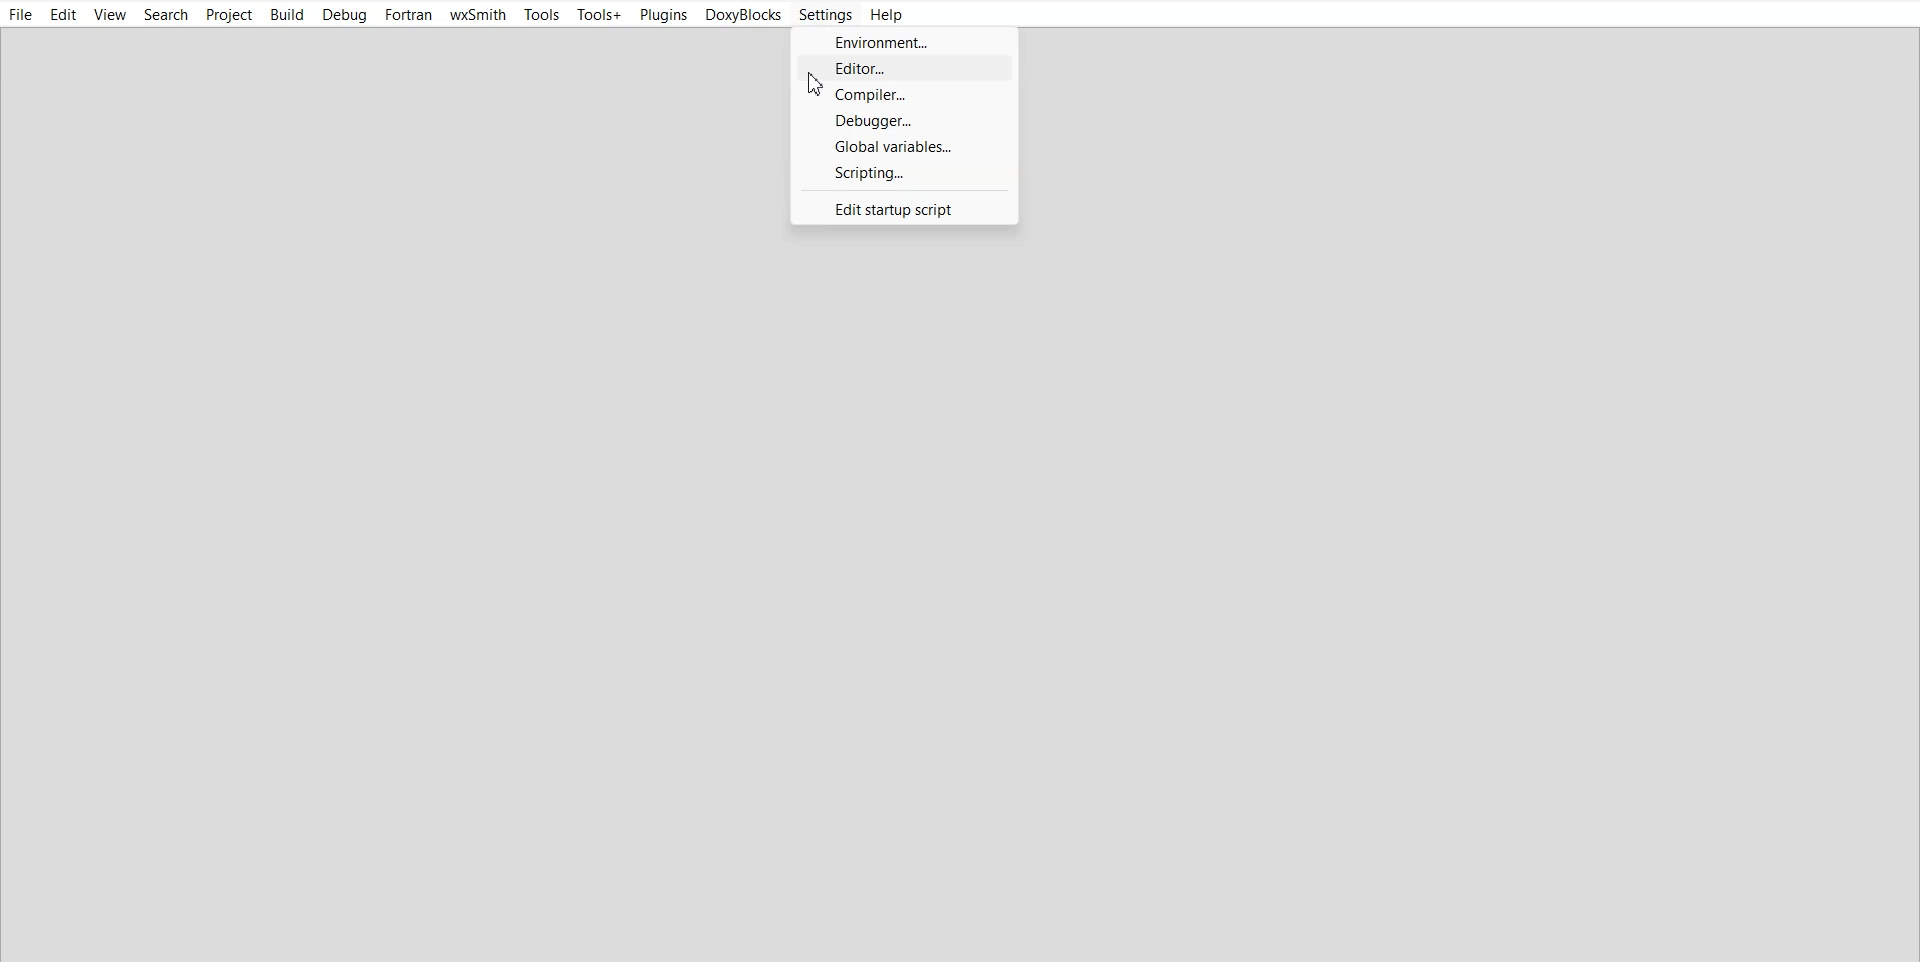 This screenshot has width=1920, height=962. I want to click on DoxyBlocks, so click(743, 14).